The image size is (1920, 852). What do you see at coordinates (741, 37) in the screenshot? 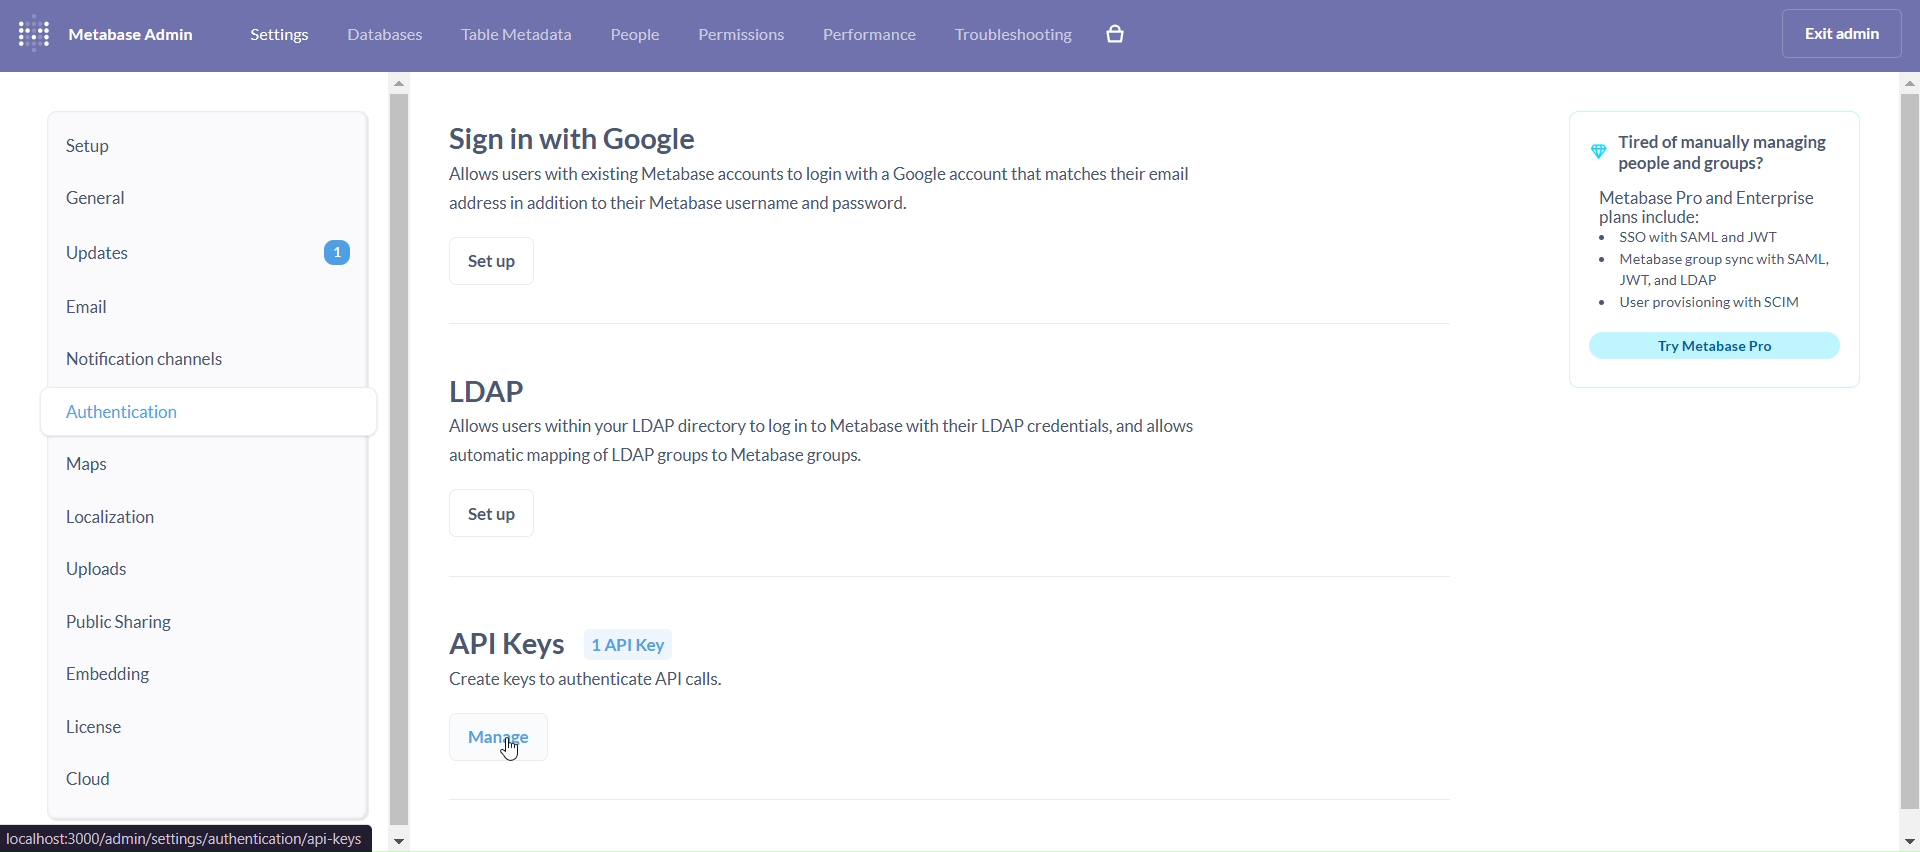
I see `permissions` at bounding box center [741, 37].